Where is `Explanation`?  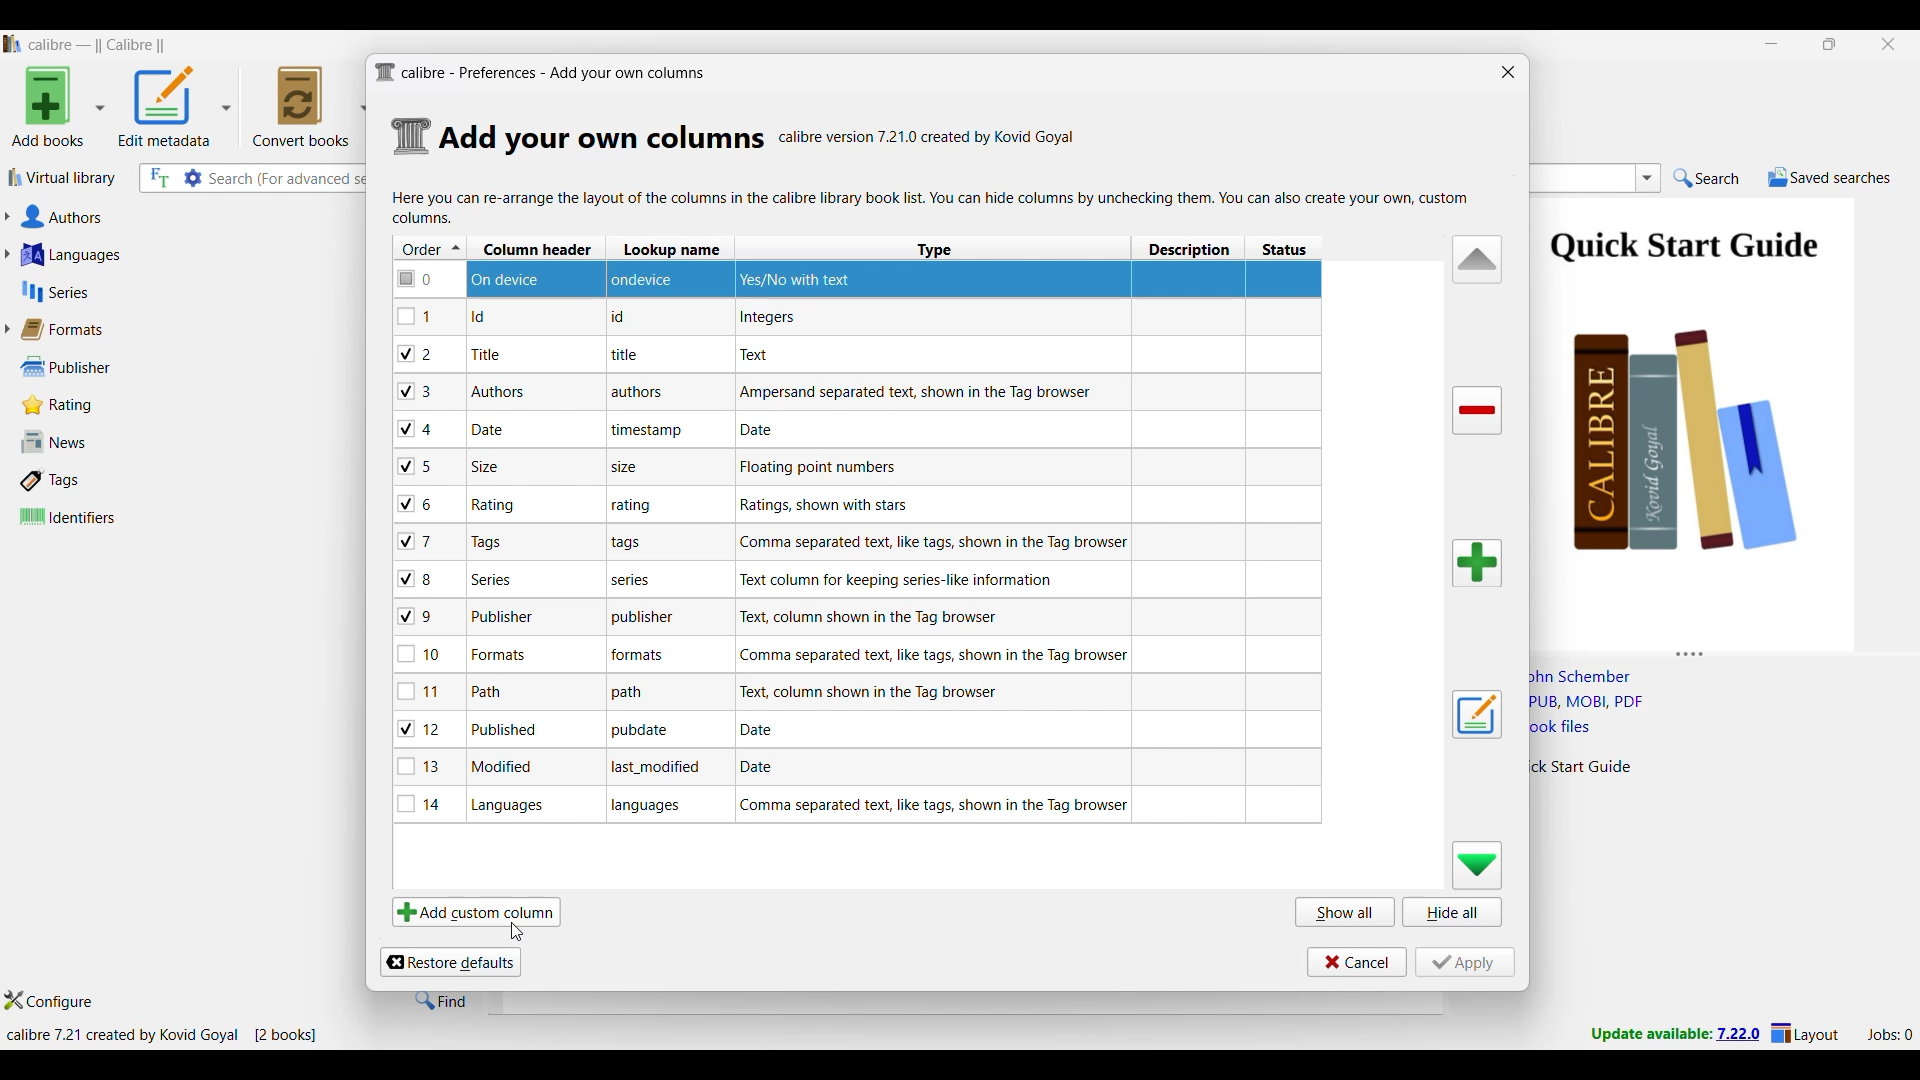
Explanation is located at coordinates (934, 654).